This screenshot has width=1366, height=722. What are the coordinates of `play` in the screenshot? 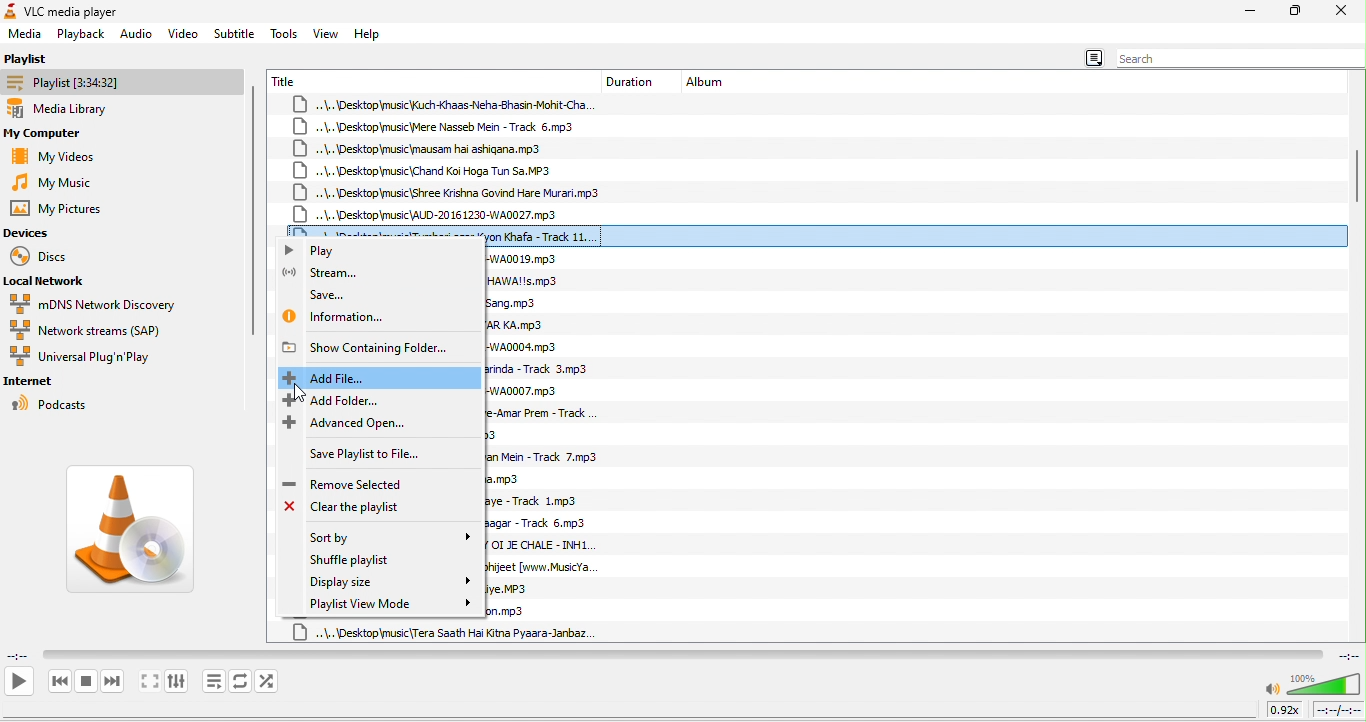 It's located at (18, 681).